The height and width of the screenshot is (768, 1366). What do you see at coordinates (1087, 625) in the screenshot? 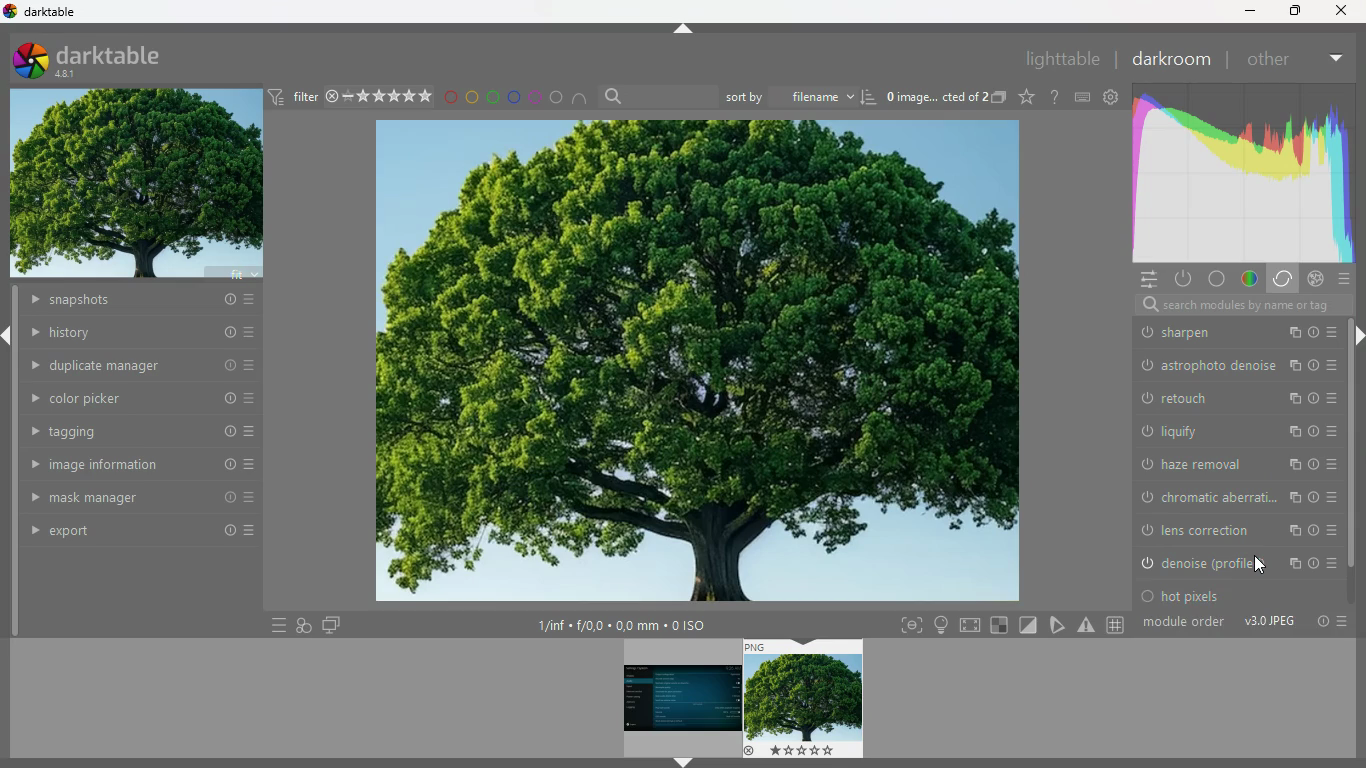
I see `warning` at bounding box center [1087, 625].